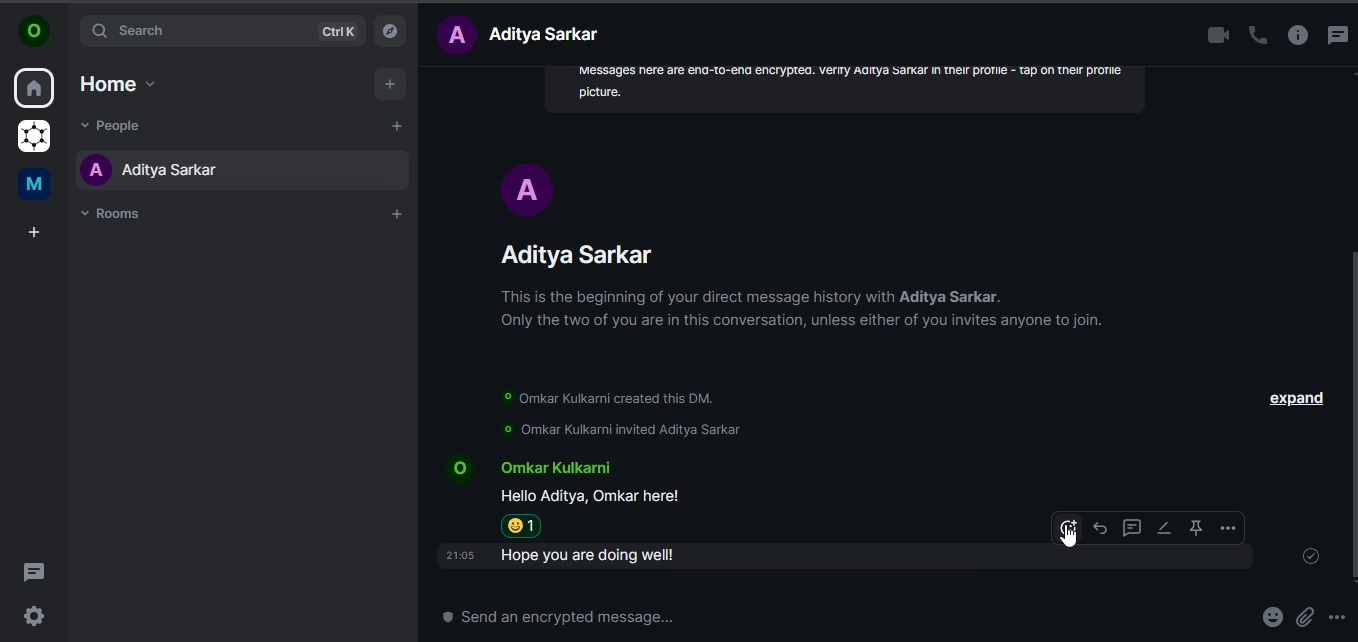 This screenshot has width=1358, height=642. What do you see at coordinates (459, 556) in the screenshot?
I see `time` at bounding box center [459, 556].